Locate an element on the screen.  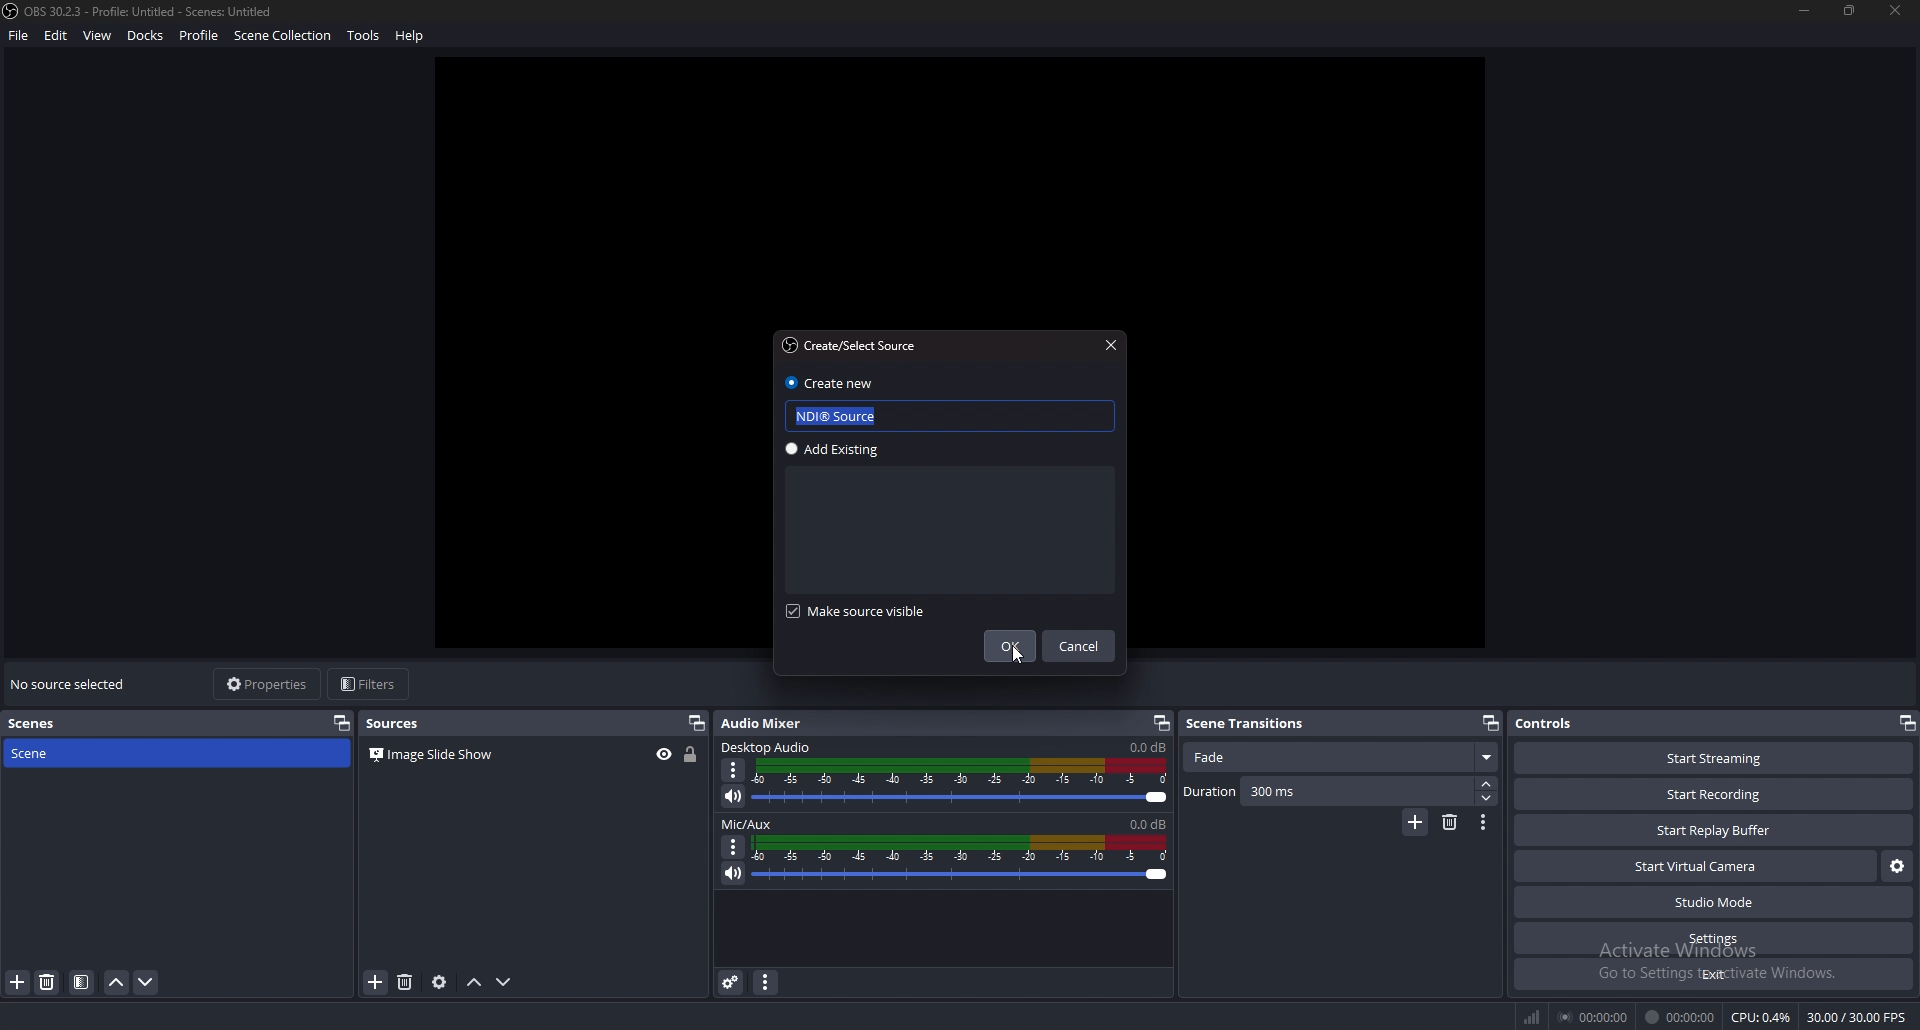
remove source is located at coordinates (407, 981).